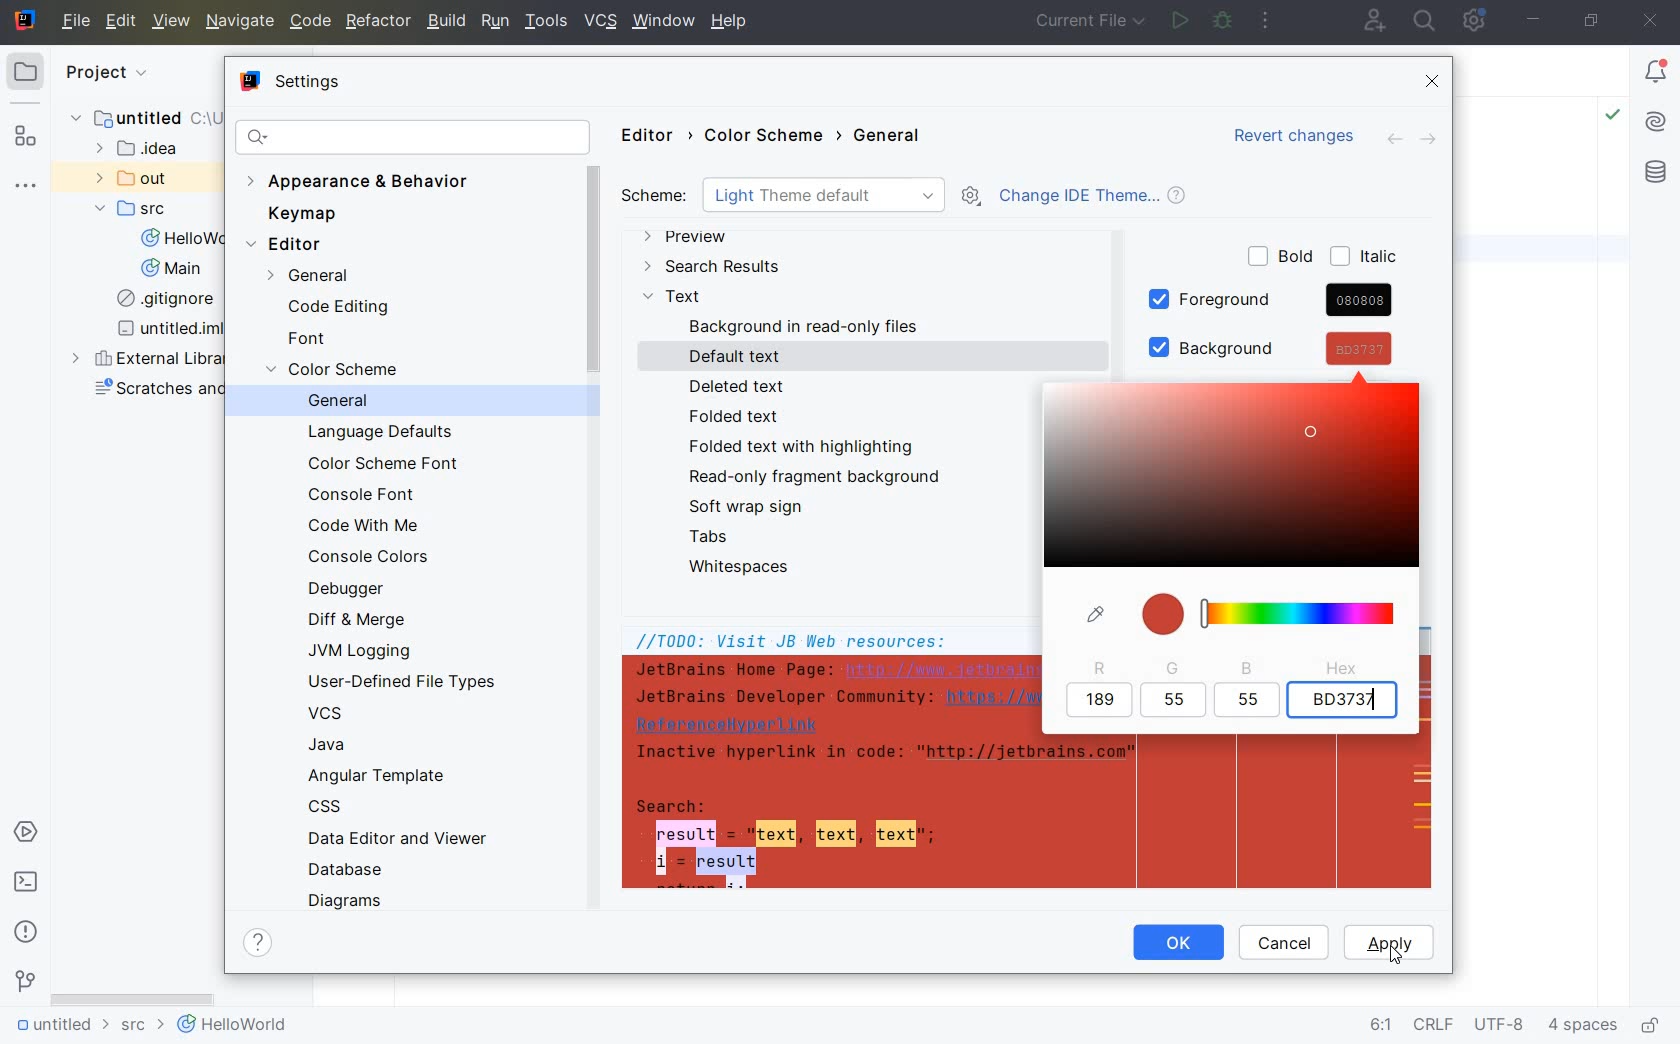 Image resolution: width=1680 pixels, height=1044 pixels. Describe the element at coordinates (663, 23) in the screenshot. I see `window` at that location.